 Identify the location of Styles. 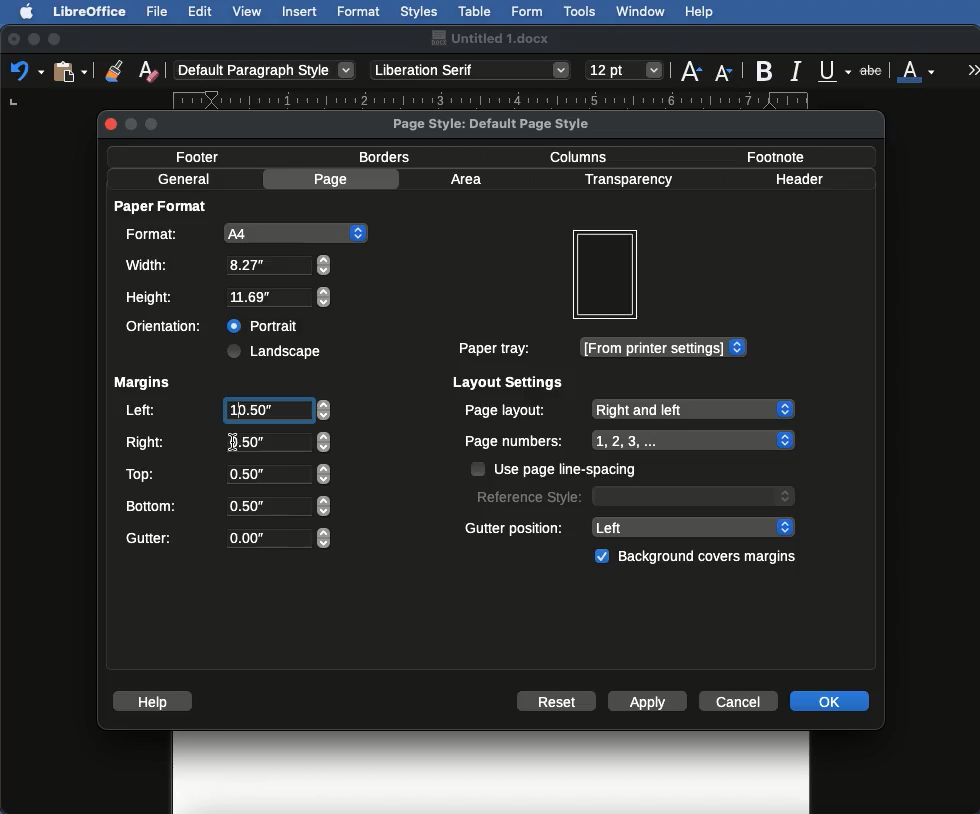
(418, 11).